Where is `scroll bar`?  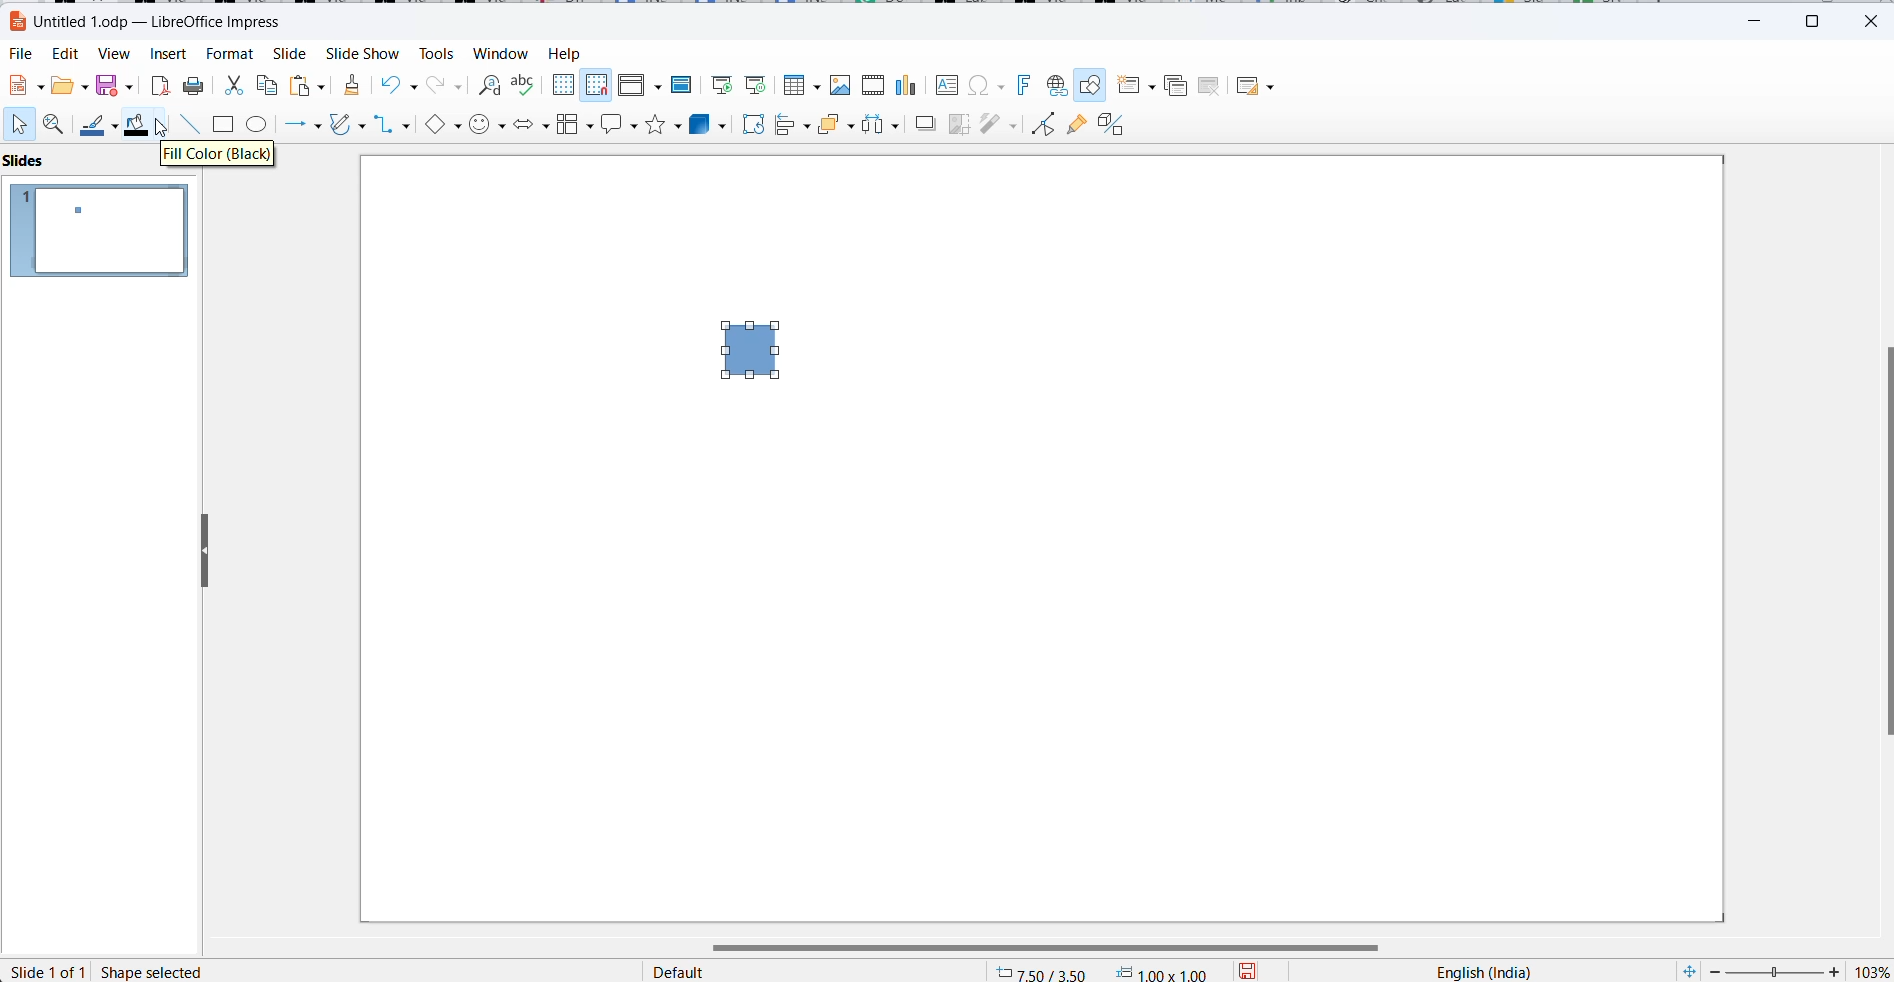 scroll bar is located at coordinates (1882, 542).